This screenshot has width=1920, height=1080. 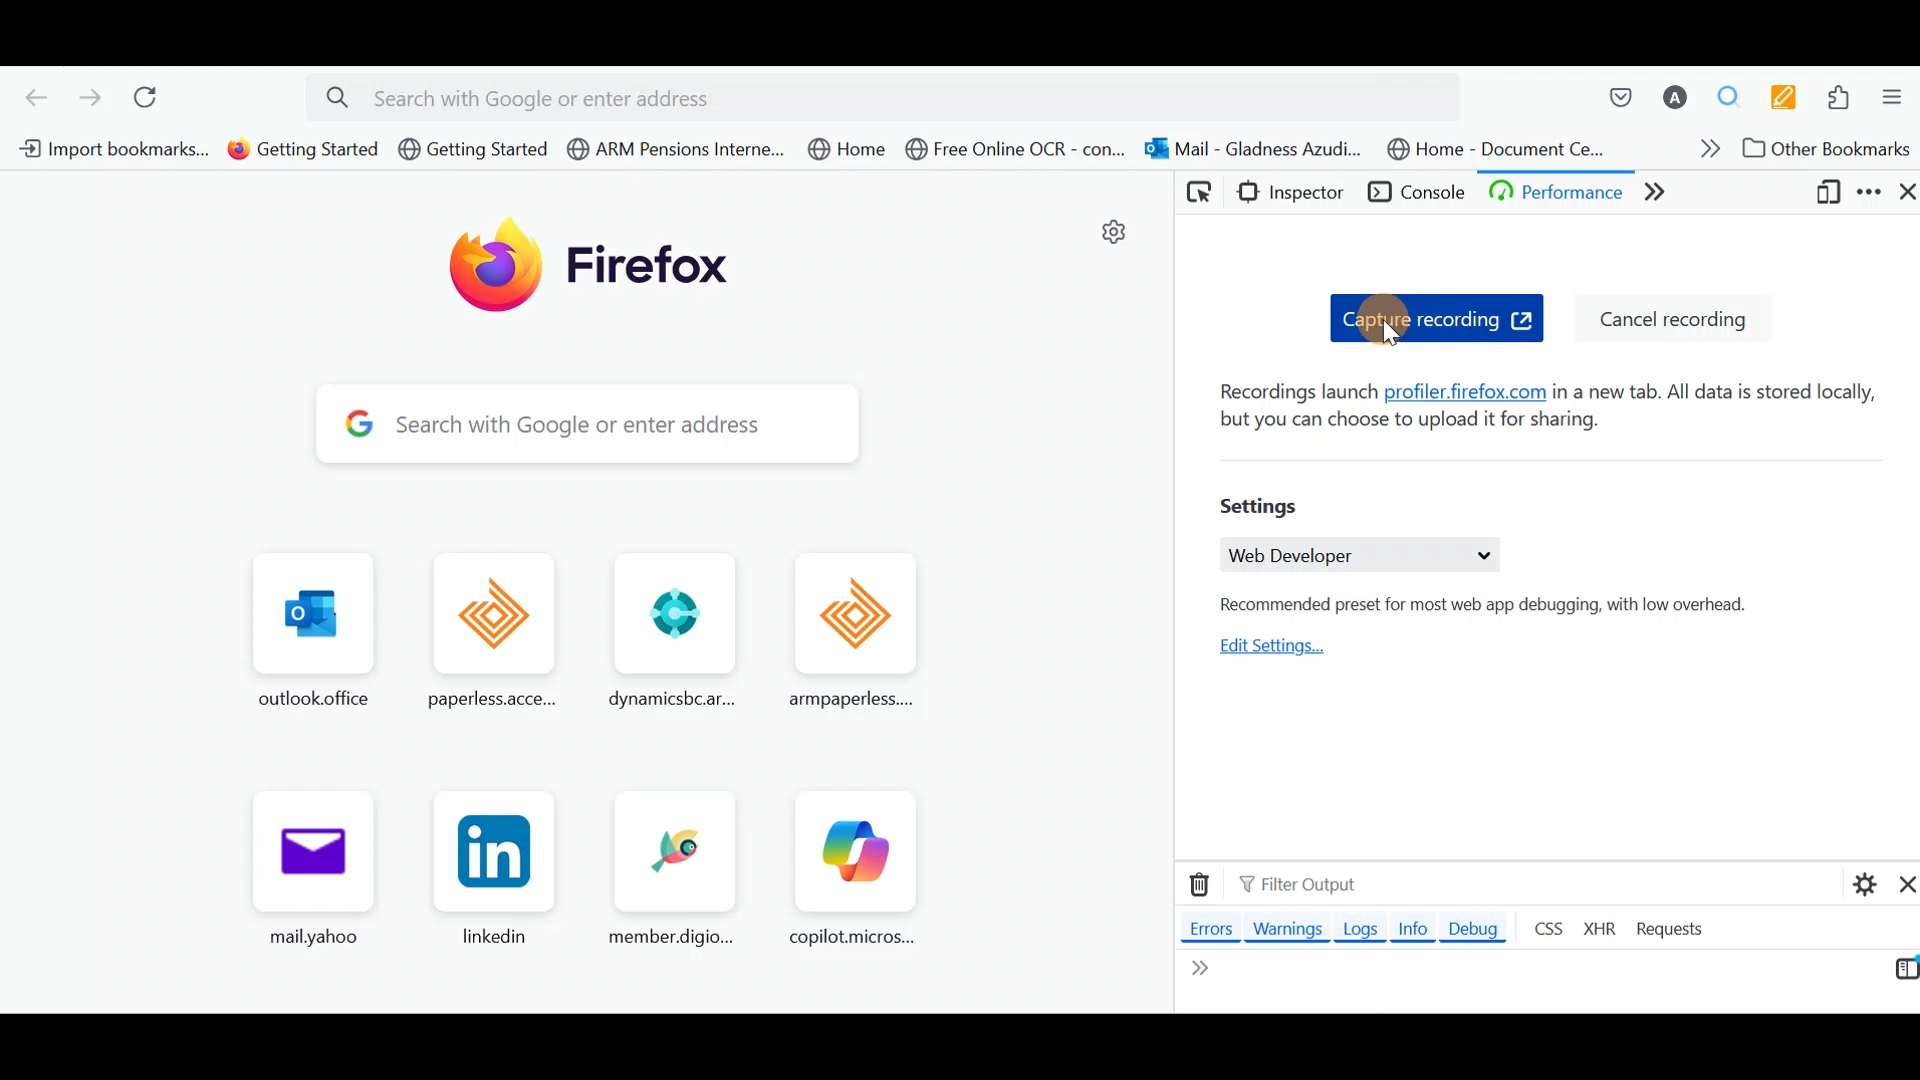 What do you see at coordinates (1828, 151) in the screenshot?
I see `Other bookmarks` at bounding box center [1828, 151].